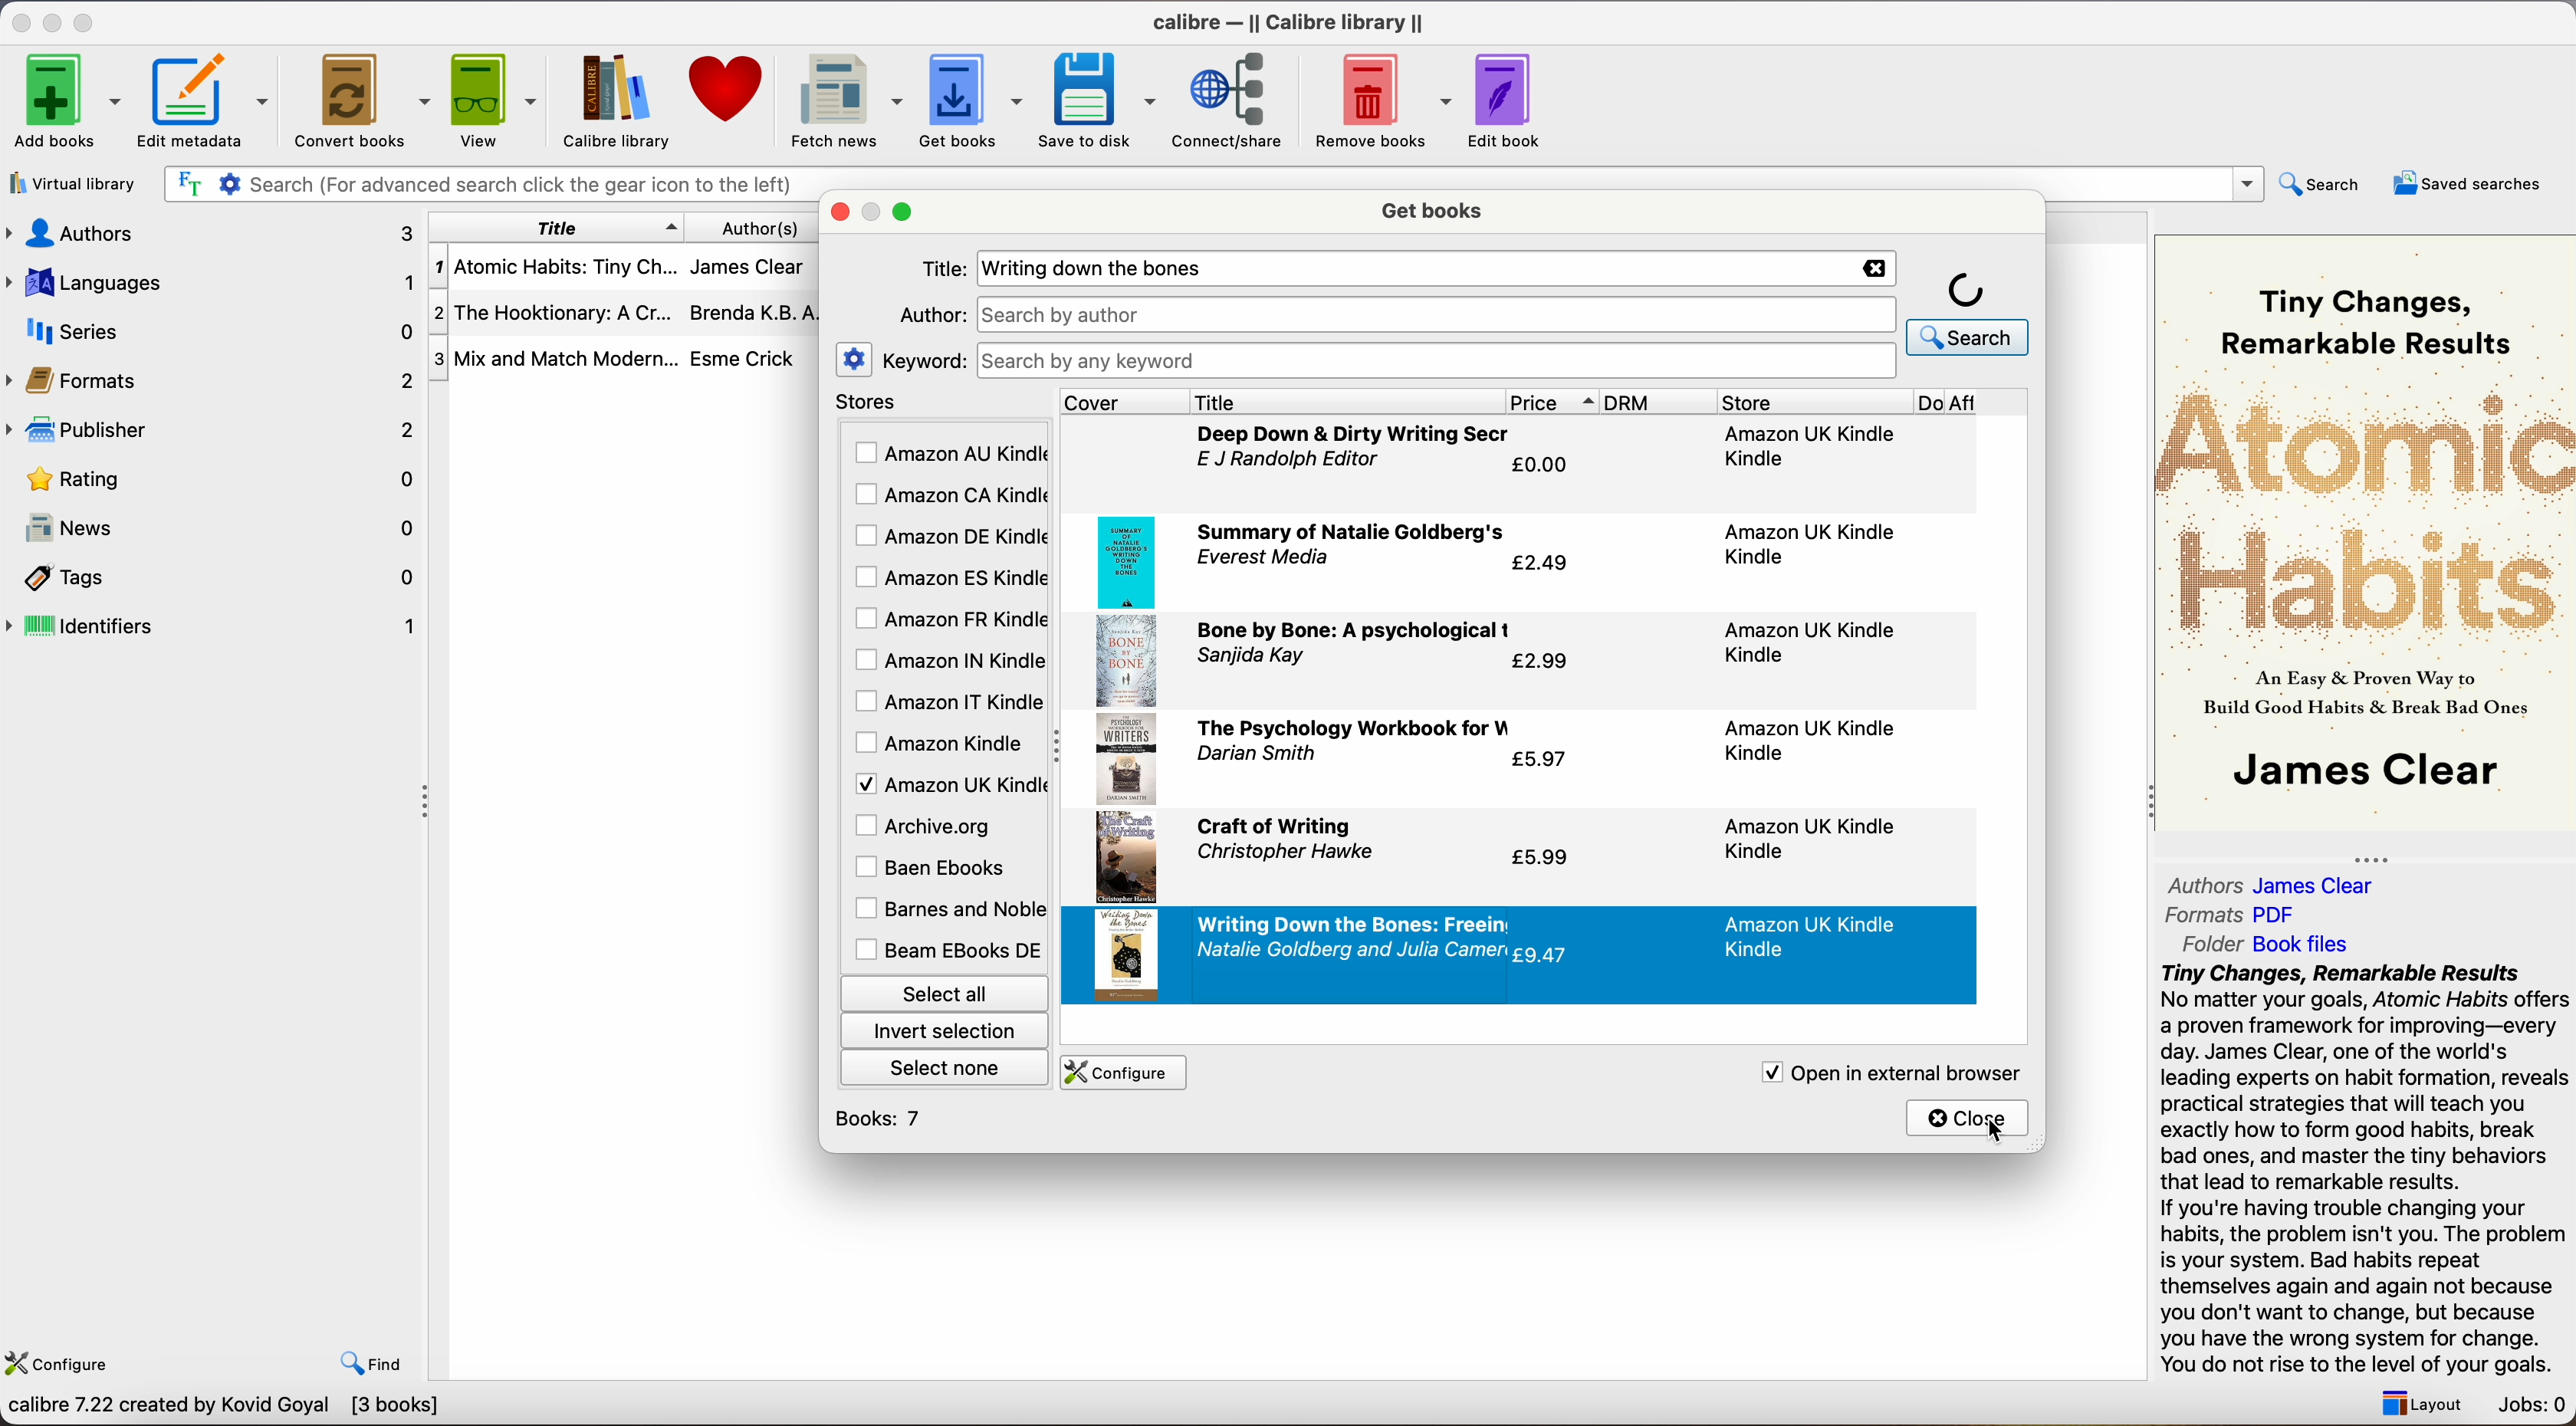  What do you see at coordinates (935, 869) in the screenshot?
I see `baen ebooks` at bounding box center [935, 869].